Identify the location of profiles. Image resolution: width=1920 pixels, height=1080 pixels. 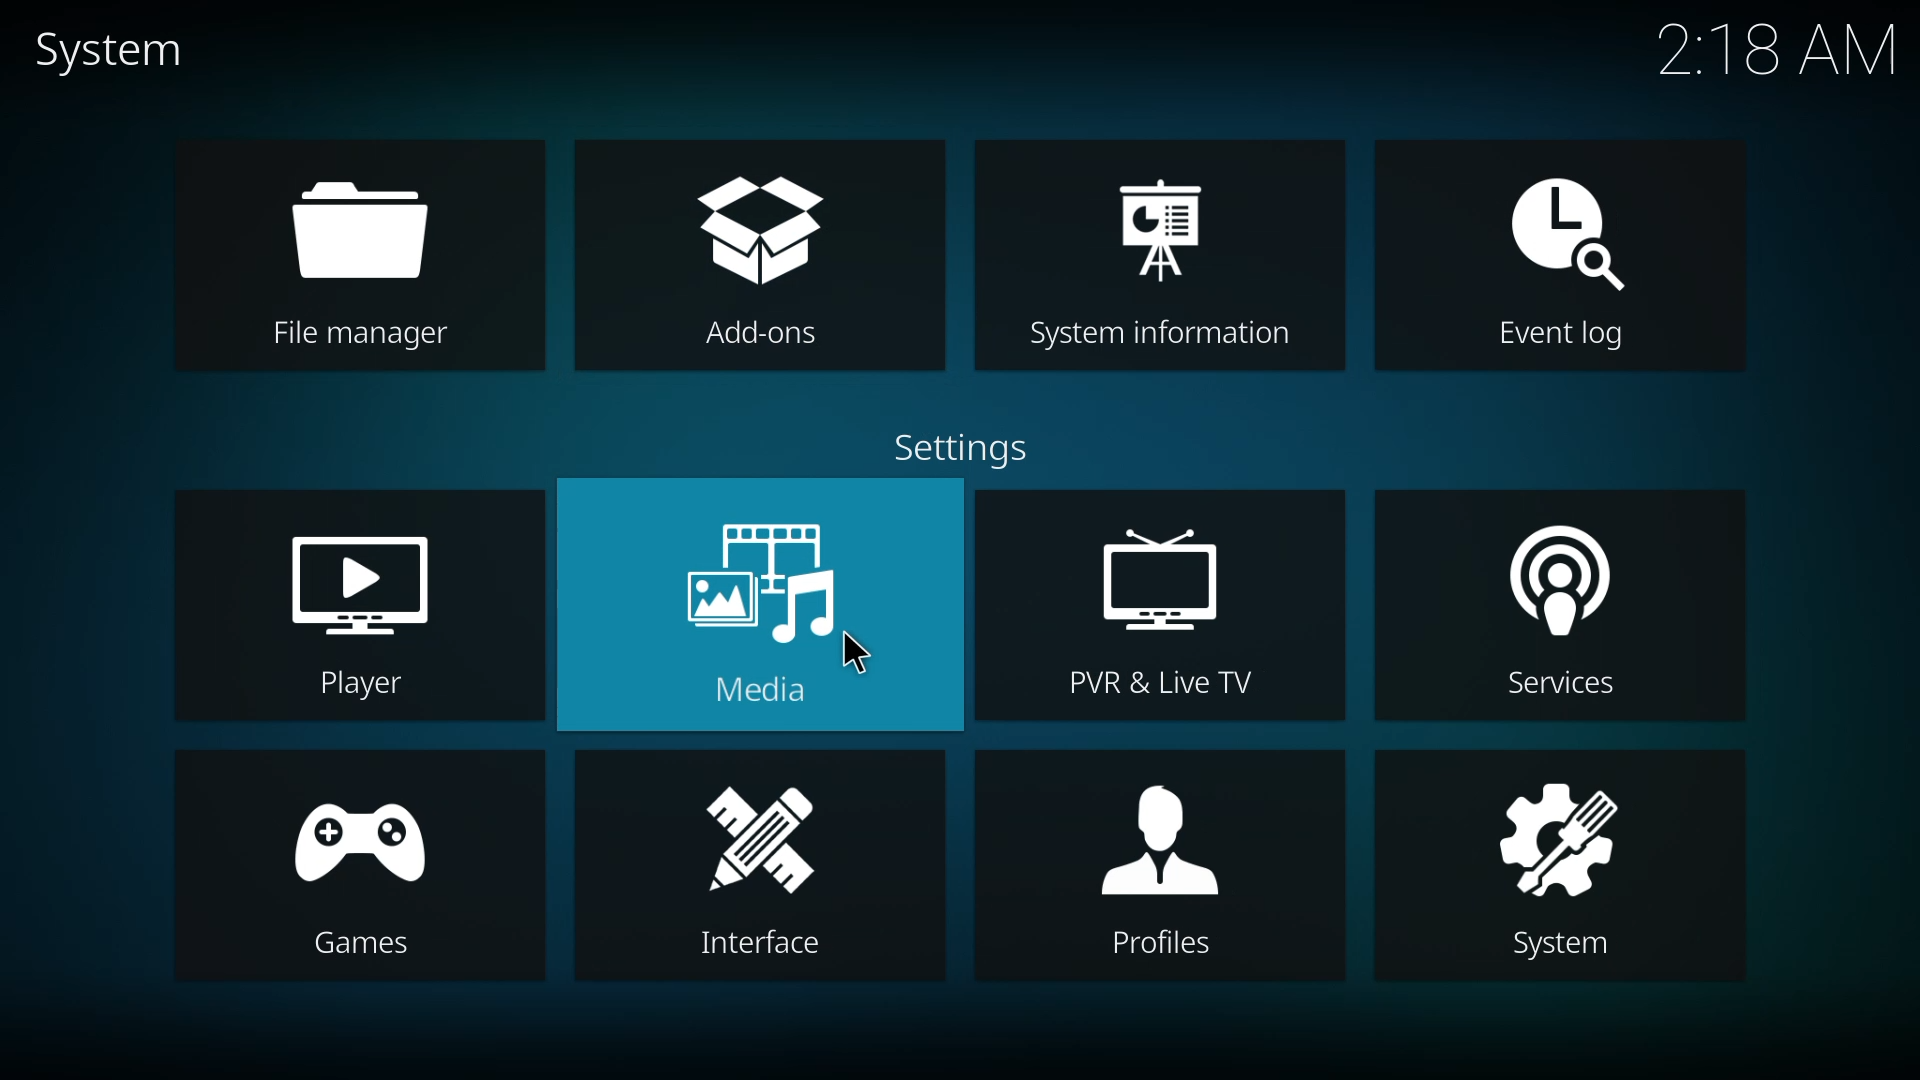
(1167, 864).